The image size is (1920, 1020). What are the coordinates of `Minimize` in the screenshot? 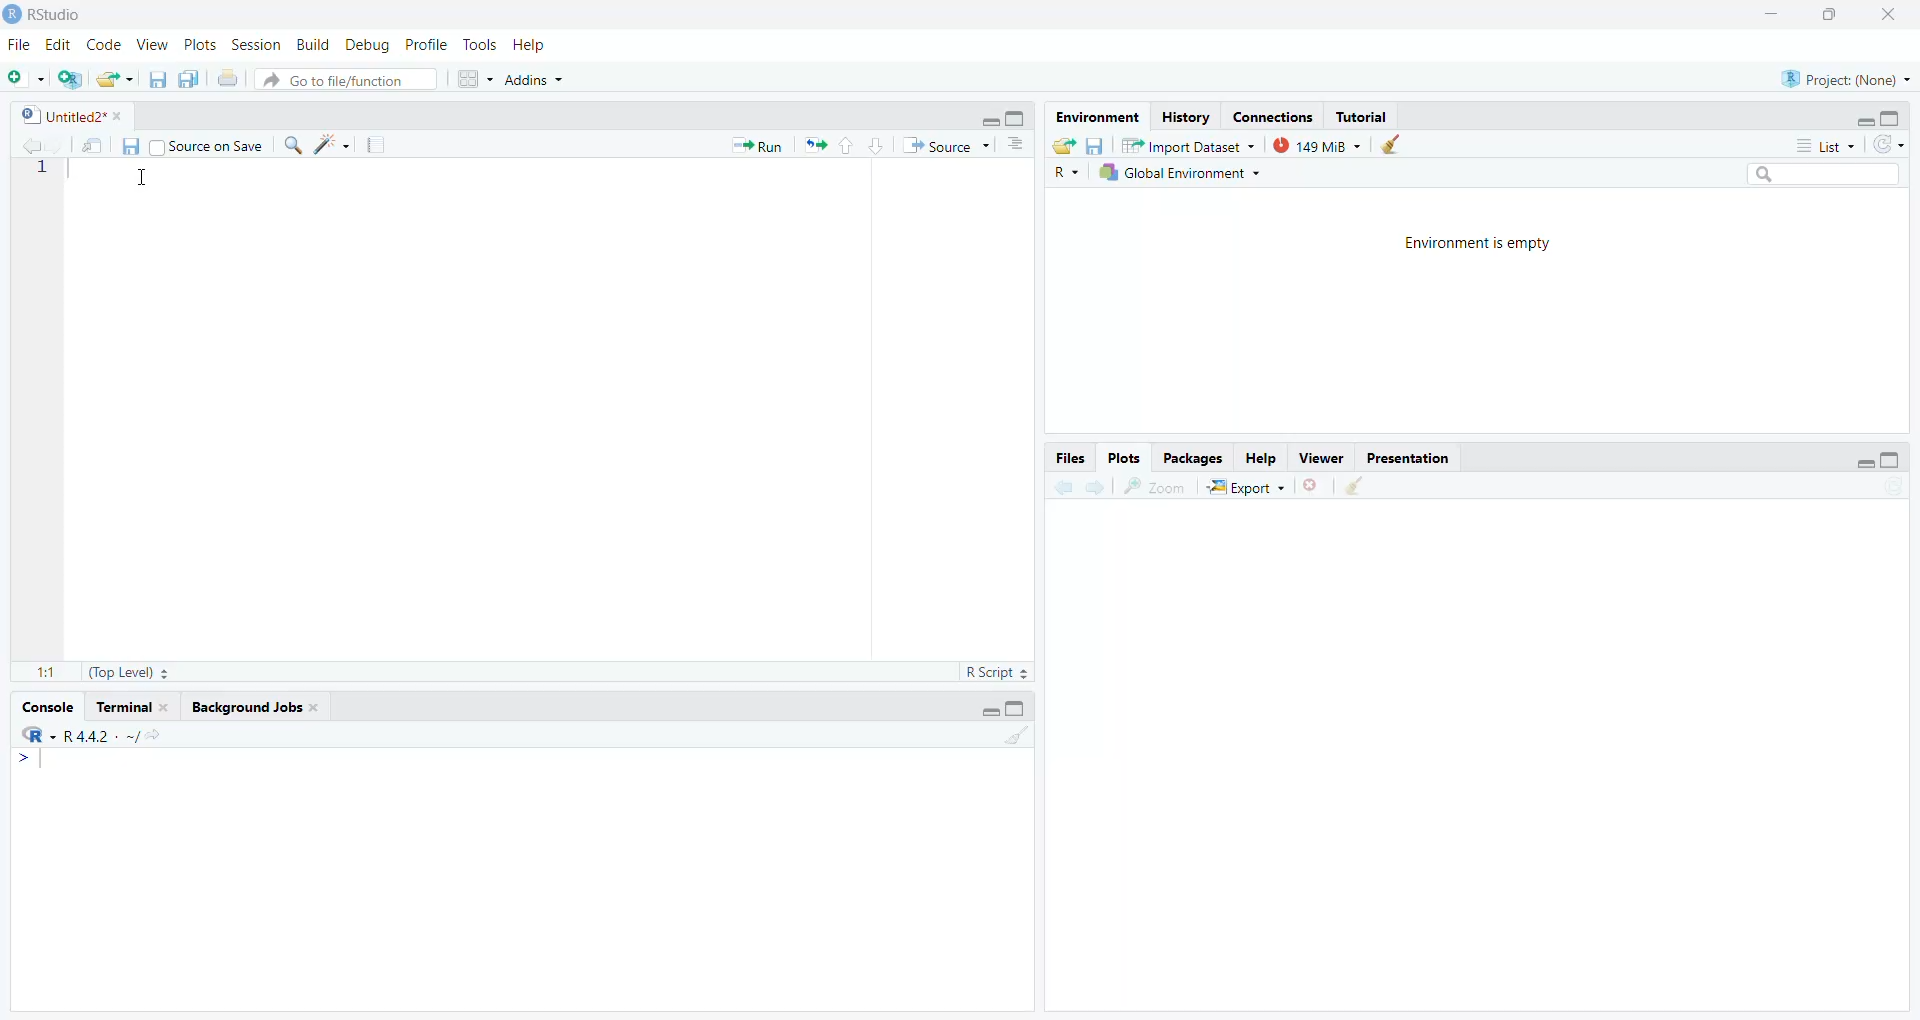 It's located at (1860, 463).